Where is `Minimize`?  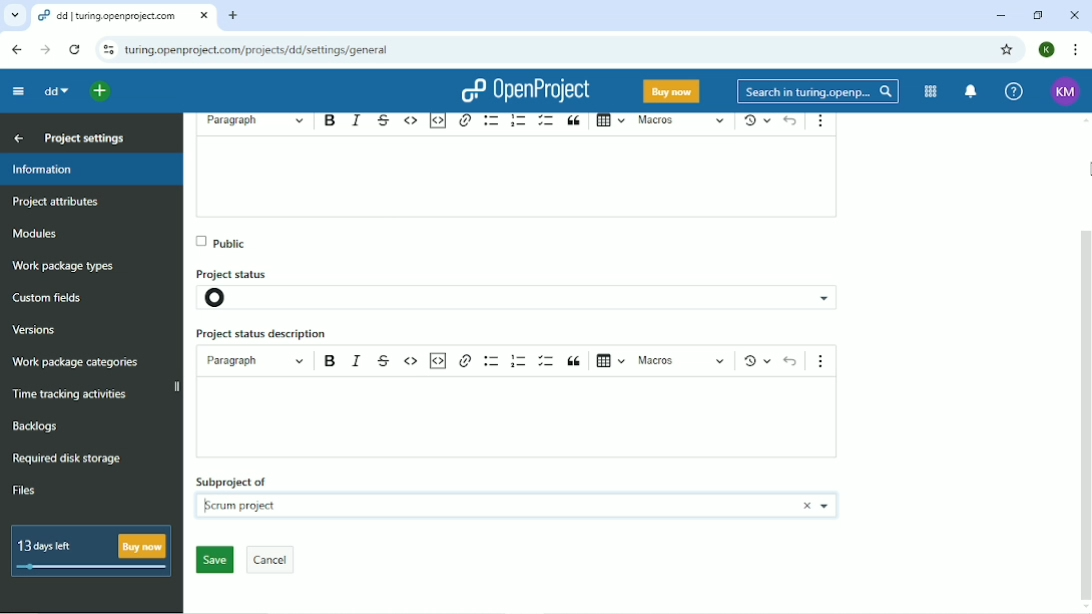 Minimize is located at coordinates (1001, 16).